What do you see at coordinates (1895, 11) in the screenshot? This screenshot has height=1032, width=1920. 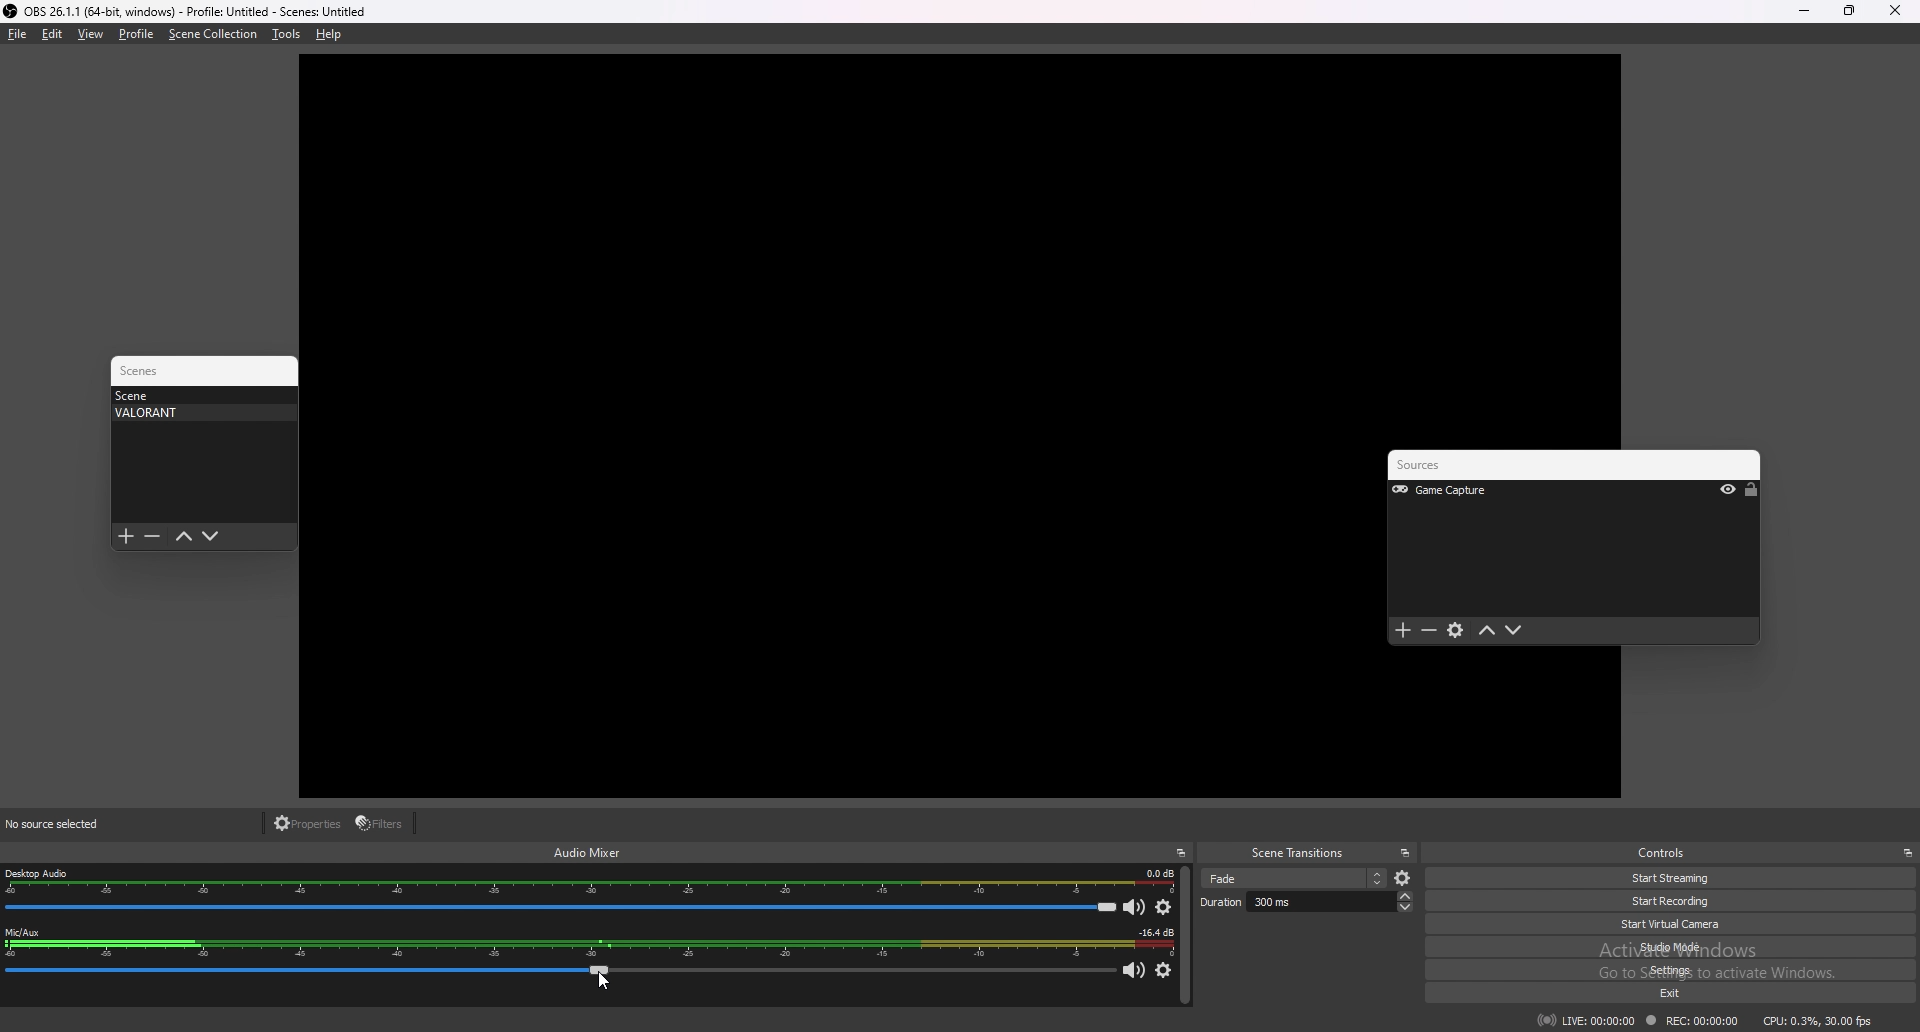 I see `close` at bounding box center [1895, 11].